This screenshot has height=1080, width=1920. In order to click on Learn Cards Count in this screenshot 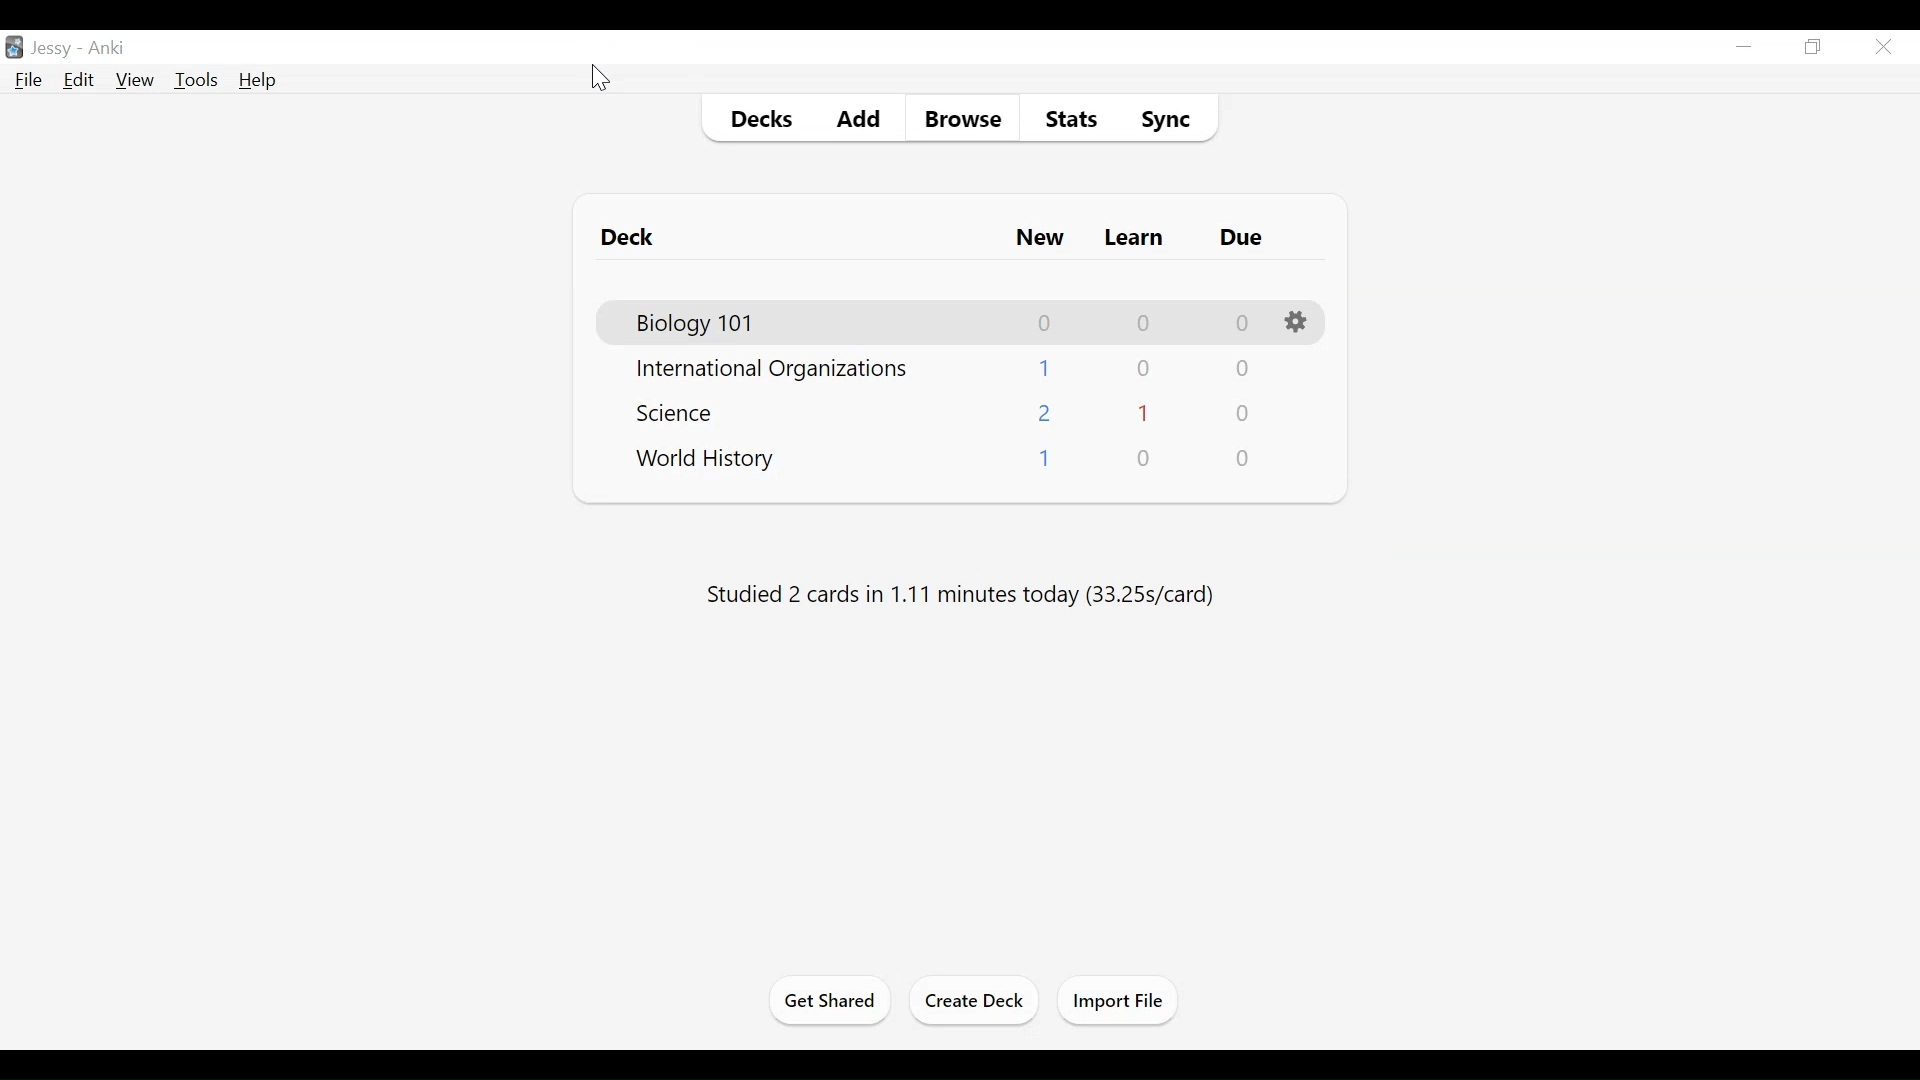, I will do `click(1145, 325)`.